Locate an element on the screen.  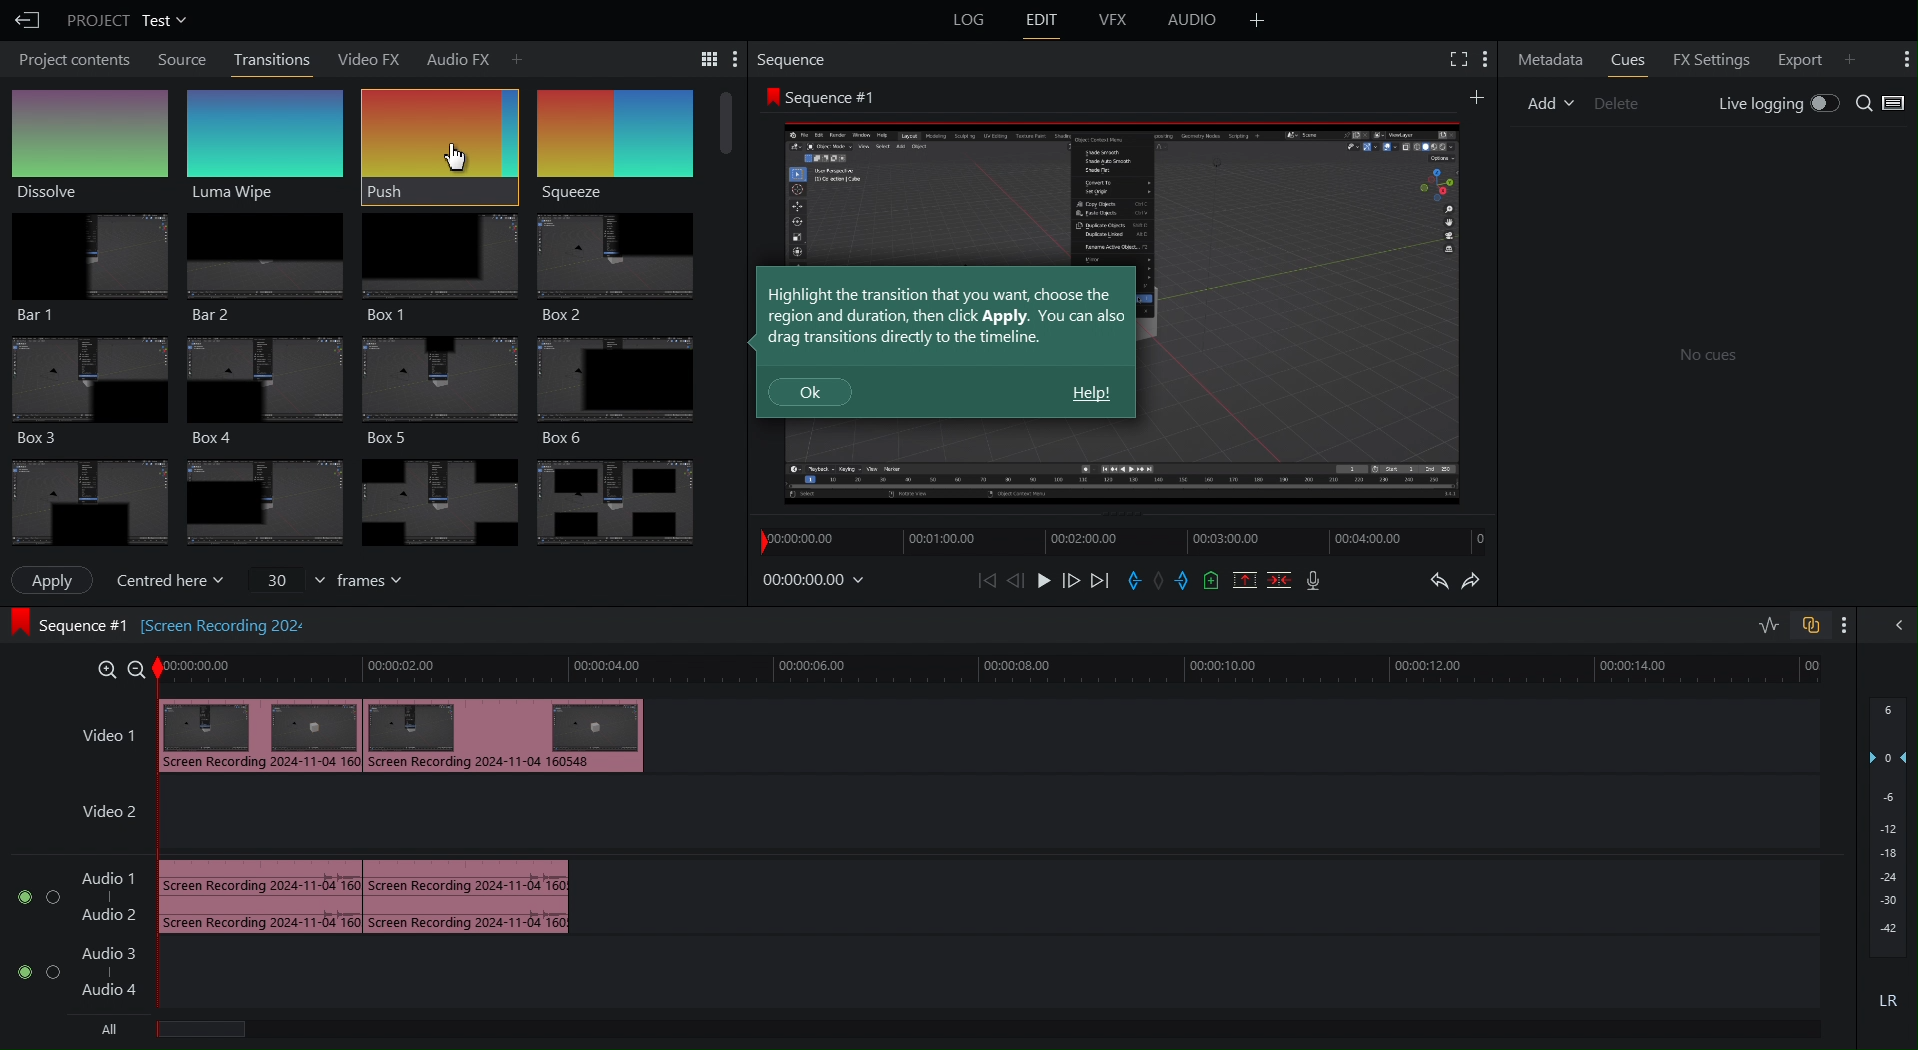
Add Cue is located at coordinates (1212, 581).